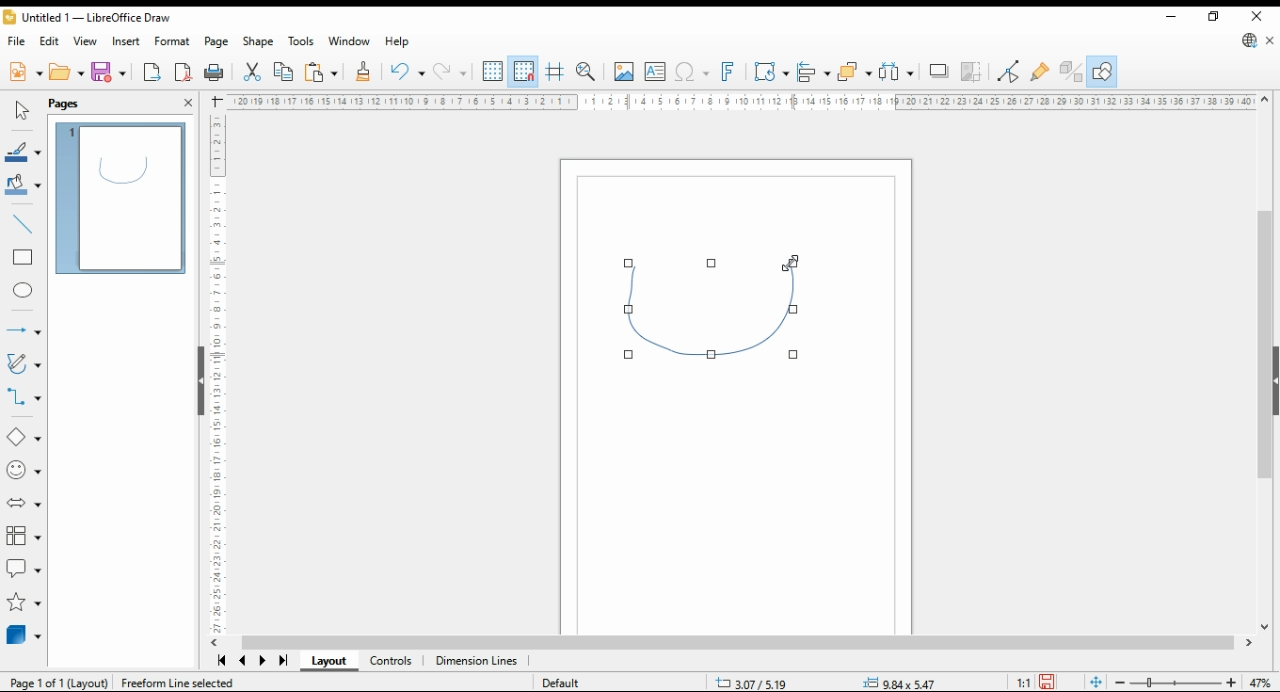 Image resolution: width=1280 pixels, height=692 pixels. I want to click on 0.00 x 0.00, so click(900, 680).